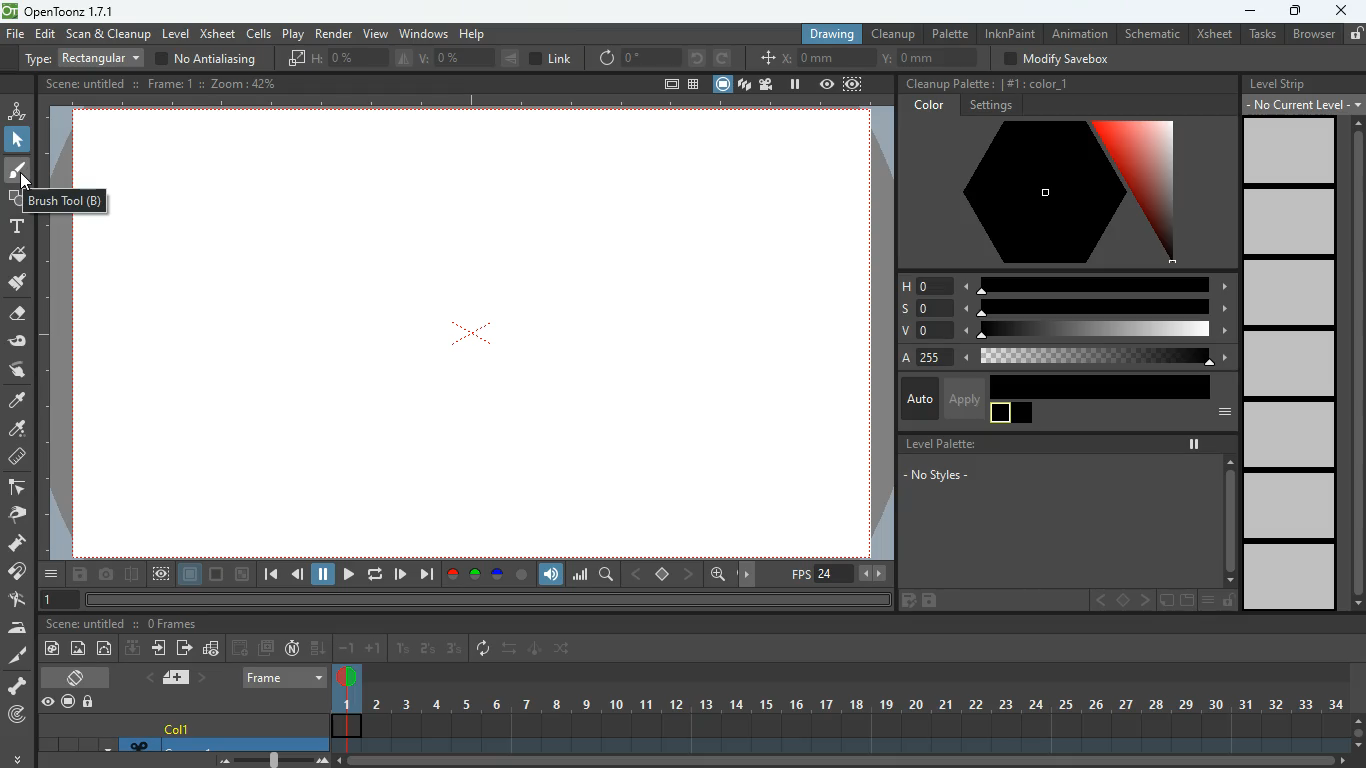 The image size is (1366, 768). Describe the element at coordinates (1290, 434) in the screenshot. I see `level` at that location.